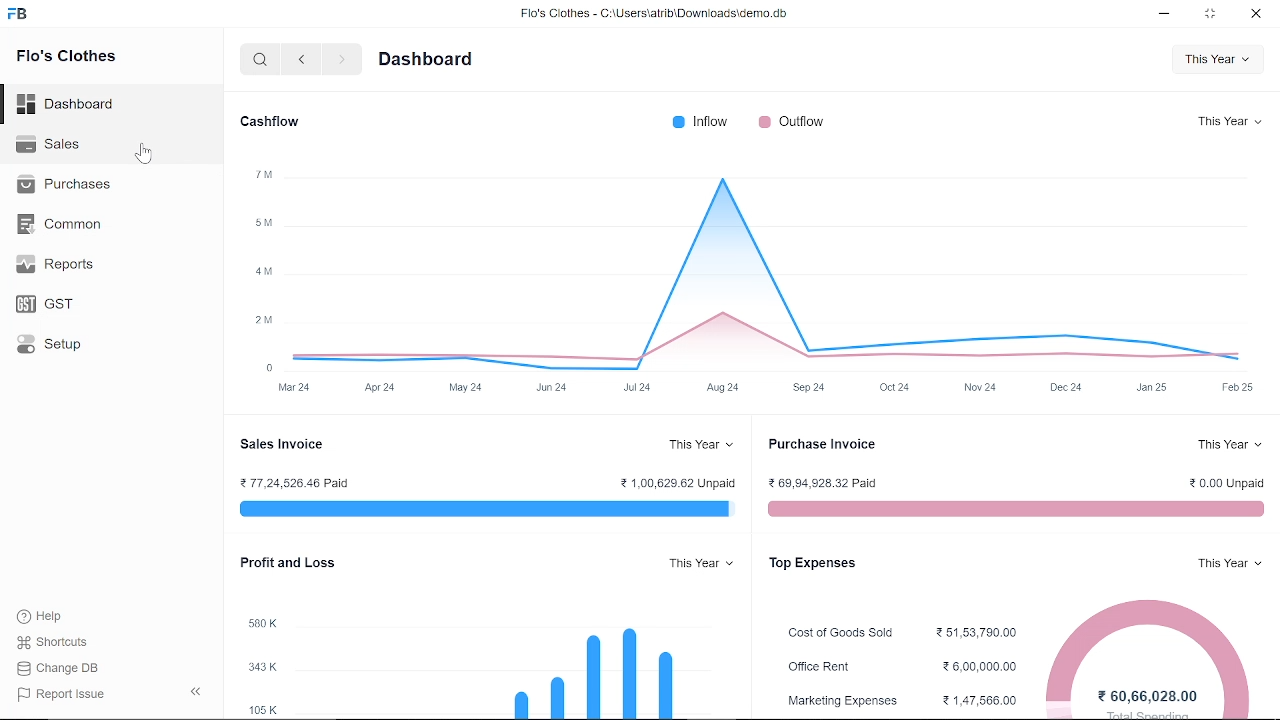 The width and height of the screenshot is (1280, 720). Describe the element at coordinates (822, 444) in the screenshot. I see `Purchase Invoice` at that location.